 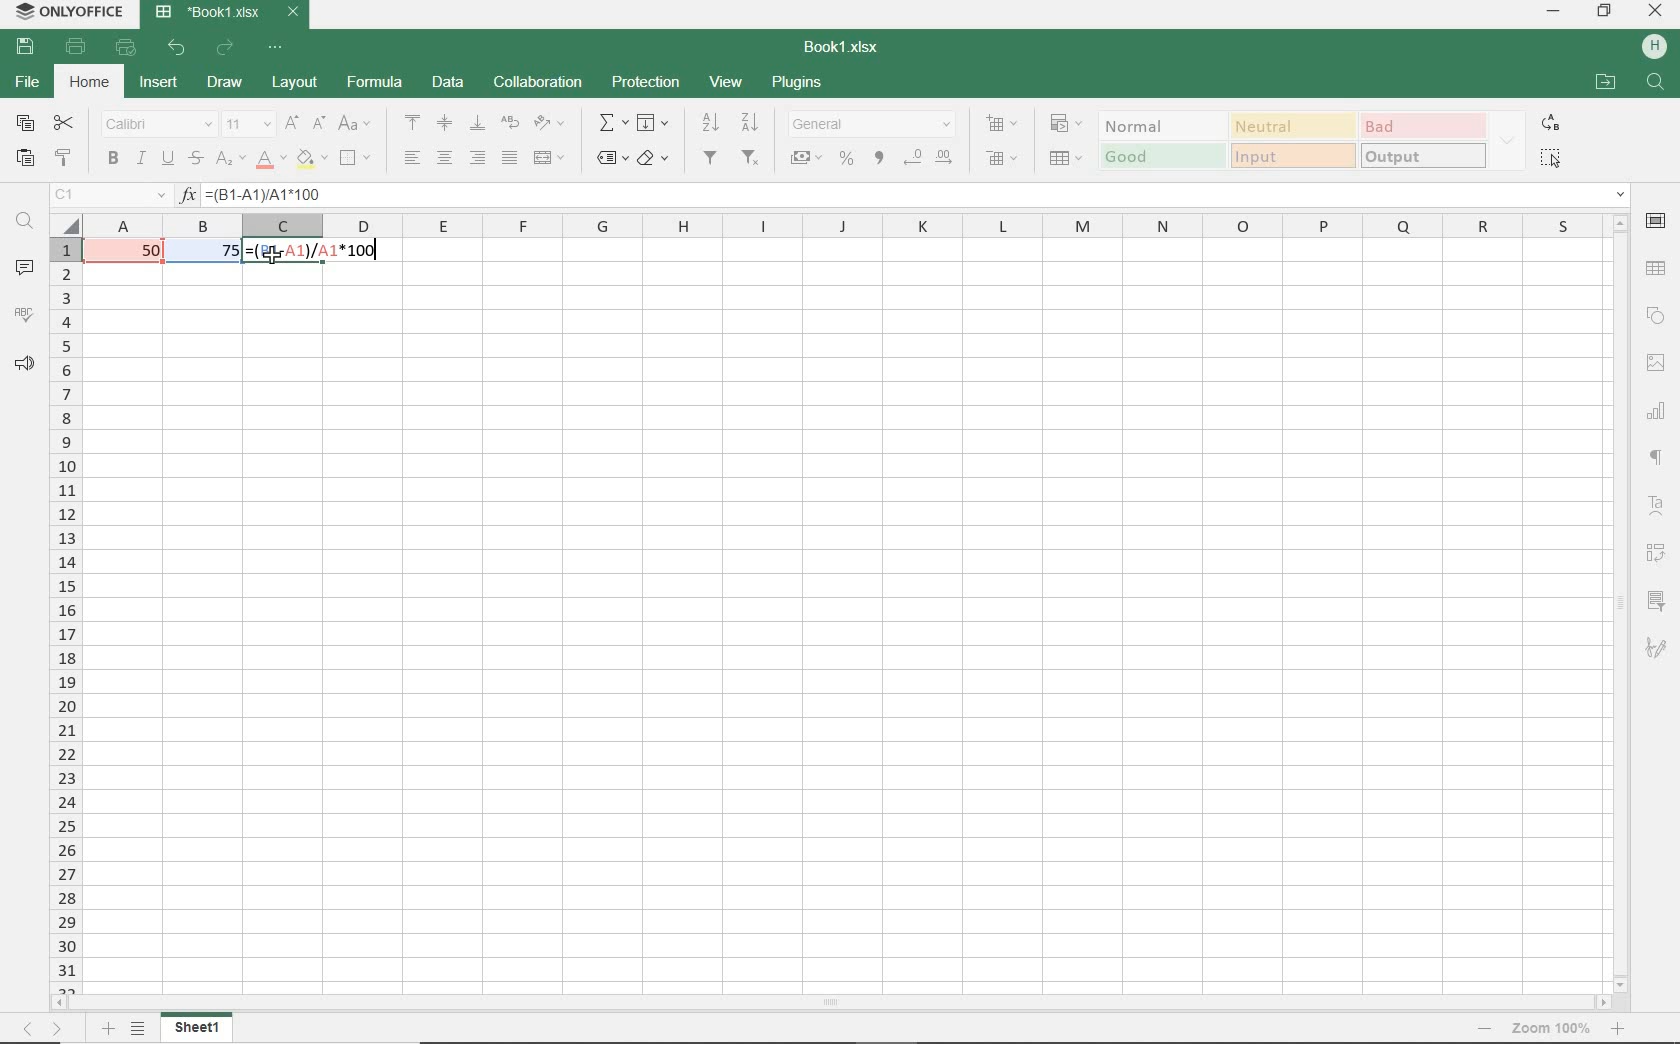 I want to click on change case, so click(x=355, y=124).